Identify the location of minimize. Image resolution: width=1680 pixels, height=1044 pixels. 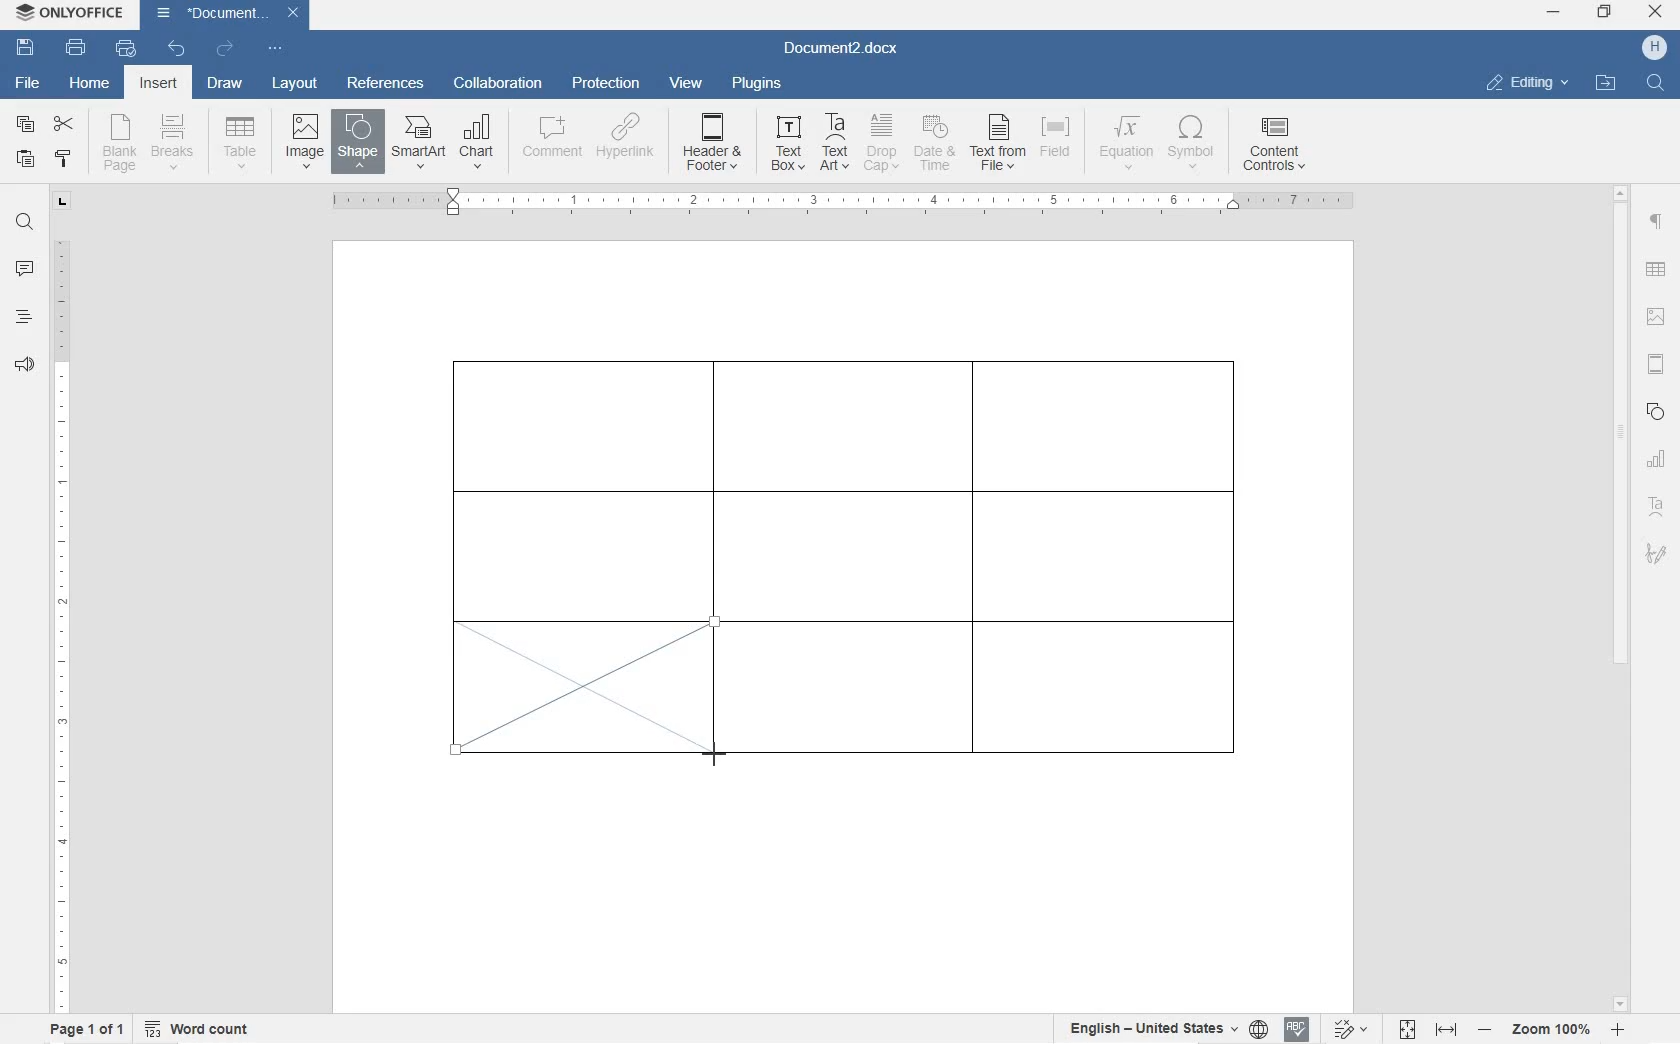
(1553, 12).